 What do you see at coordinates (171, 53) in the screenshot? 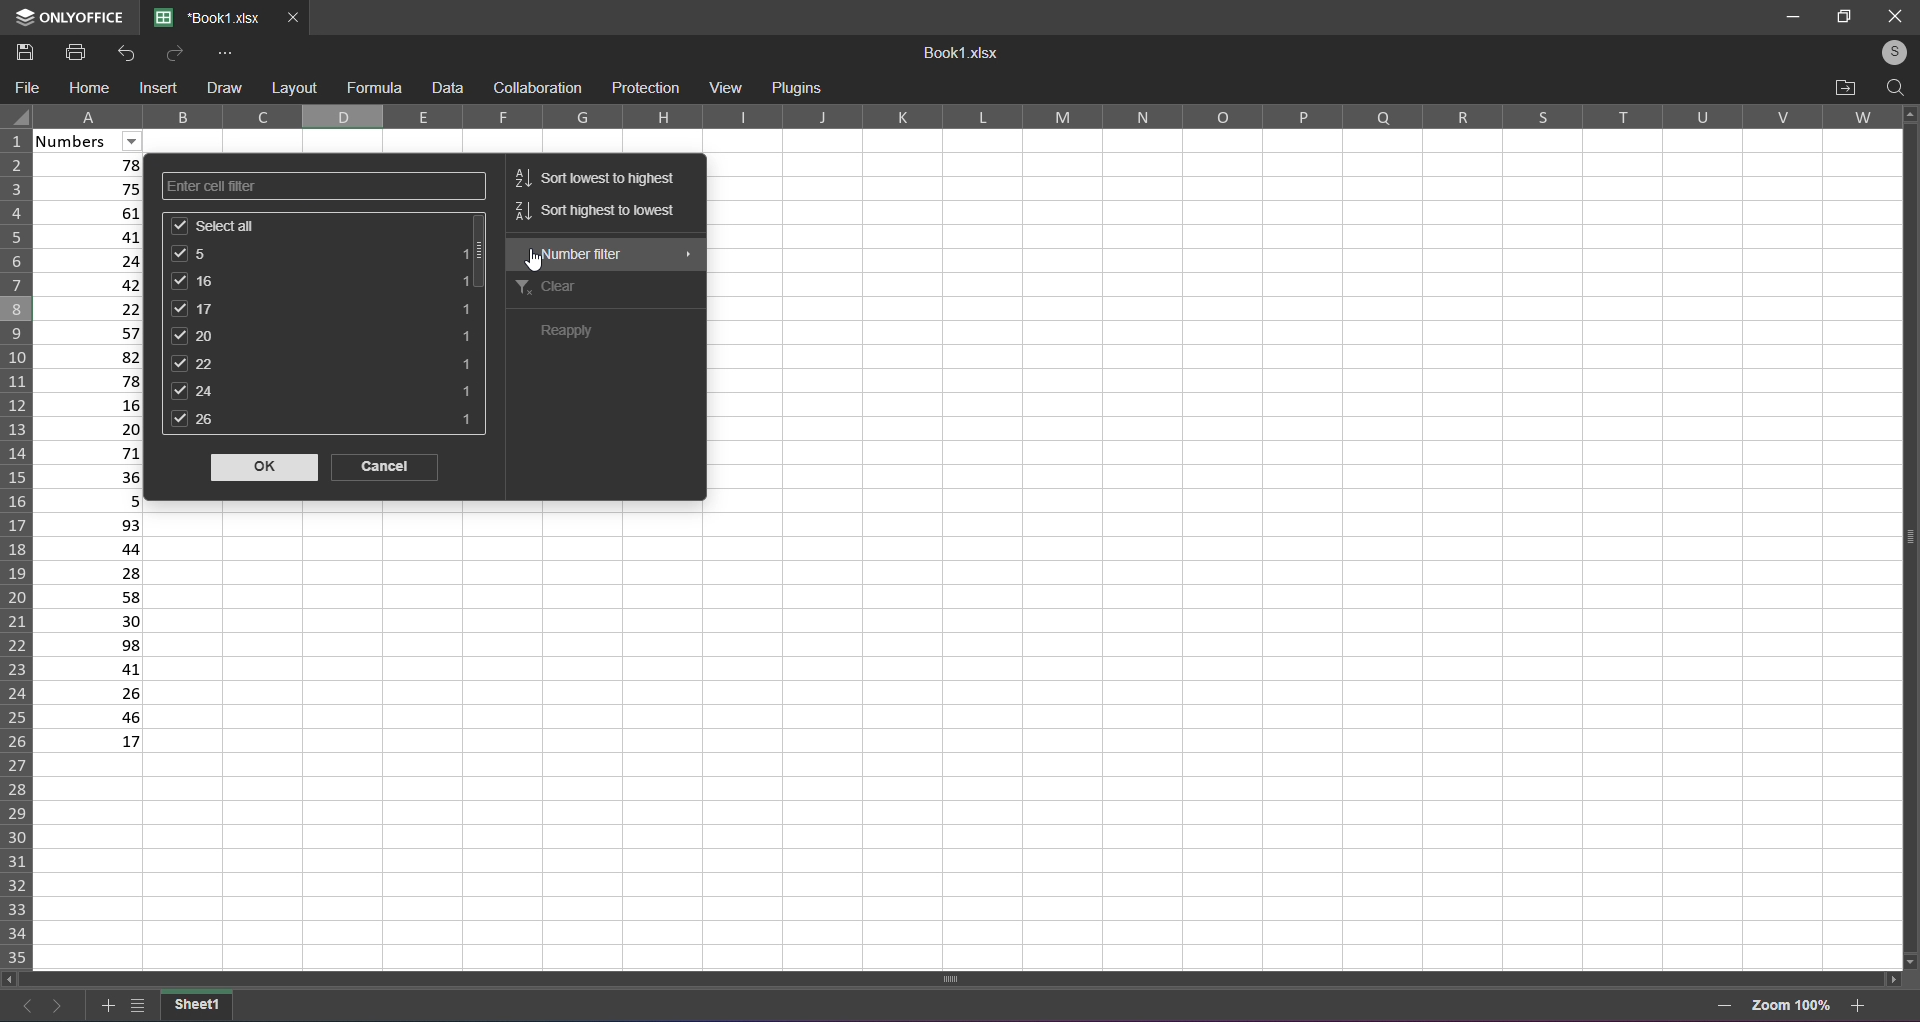
I see `redo` at bounding box center [171, 53].